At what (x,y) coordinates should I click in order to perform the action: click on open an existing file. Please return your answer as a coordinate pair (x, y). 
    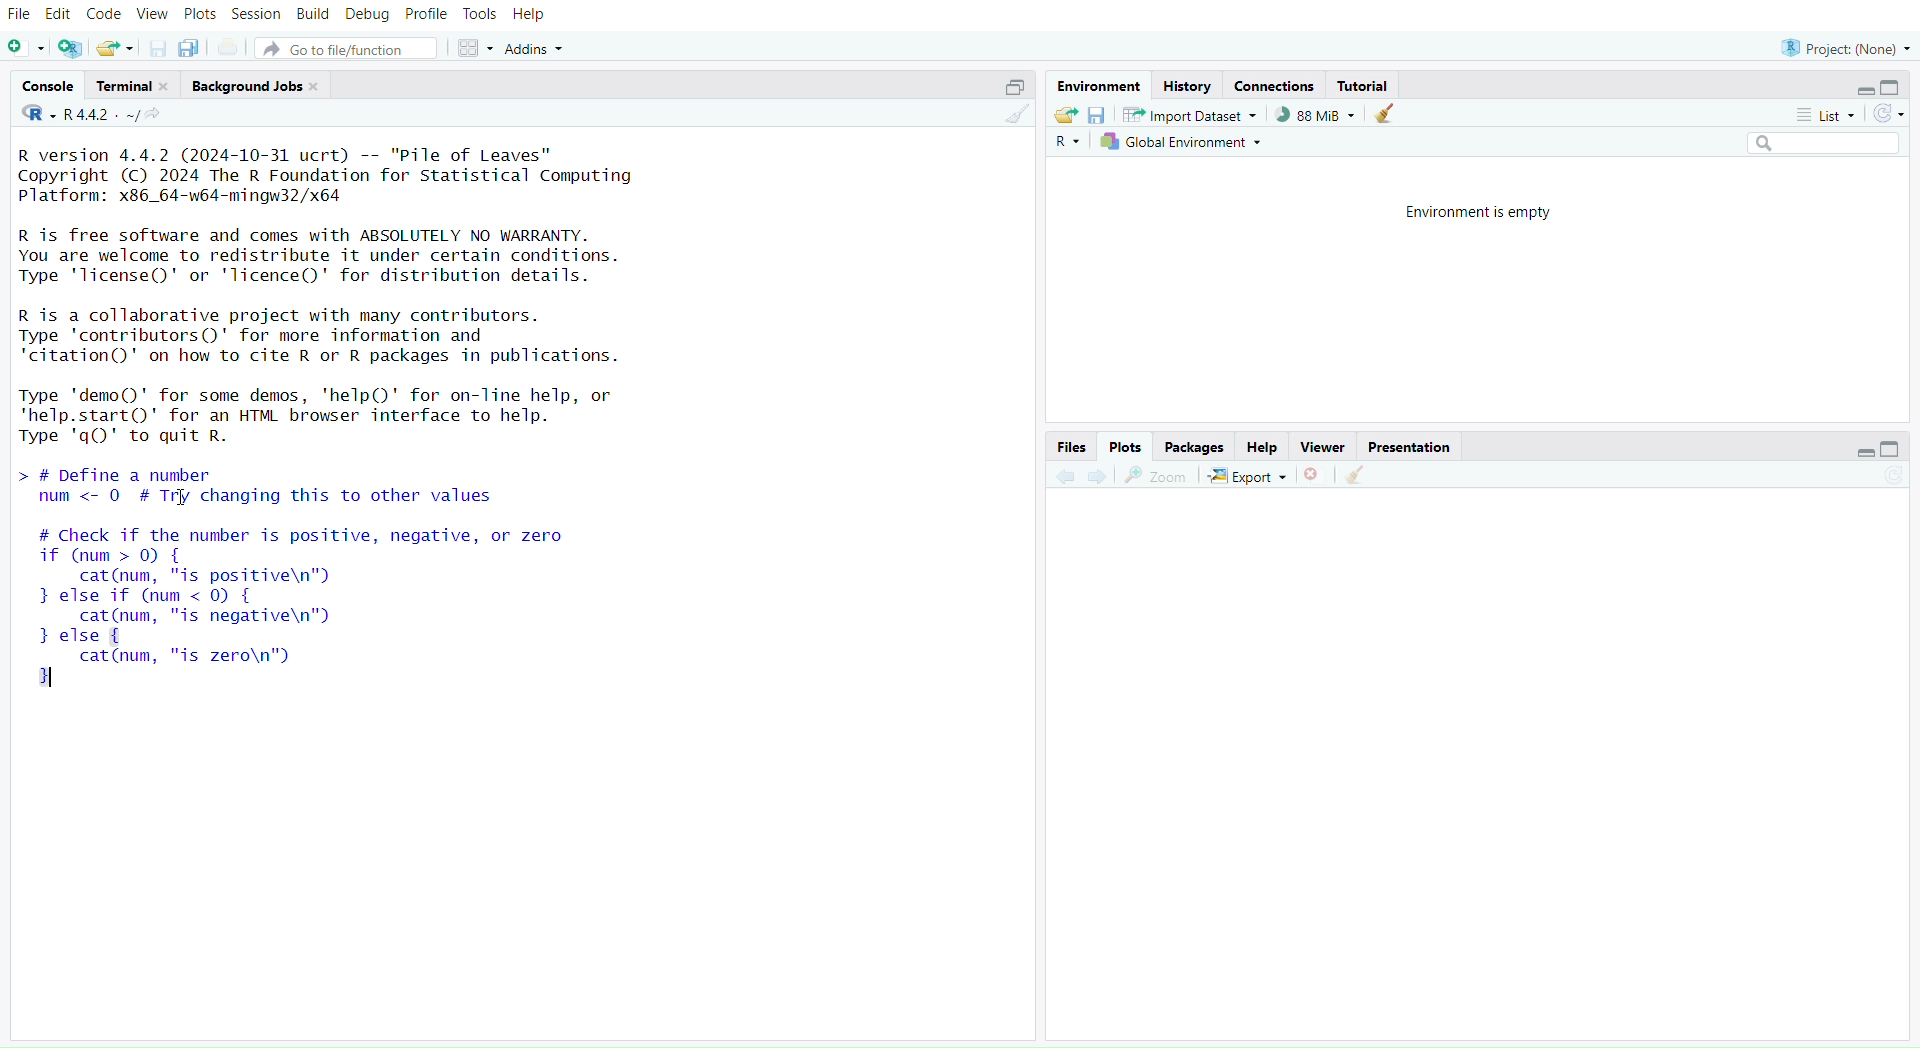
    Looking at the image, I should click on (116, 49).